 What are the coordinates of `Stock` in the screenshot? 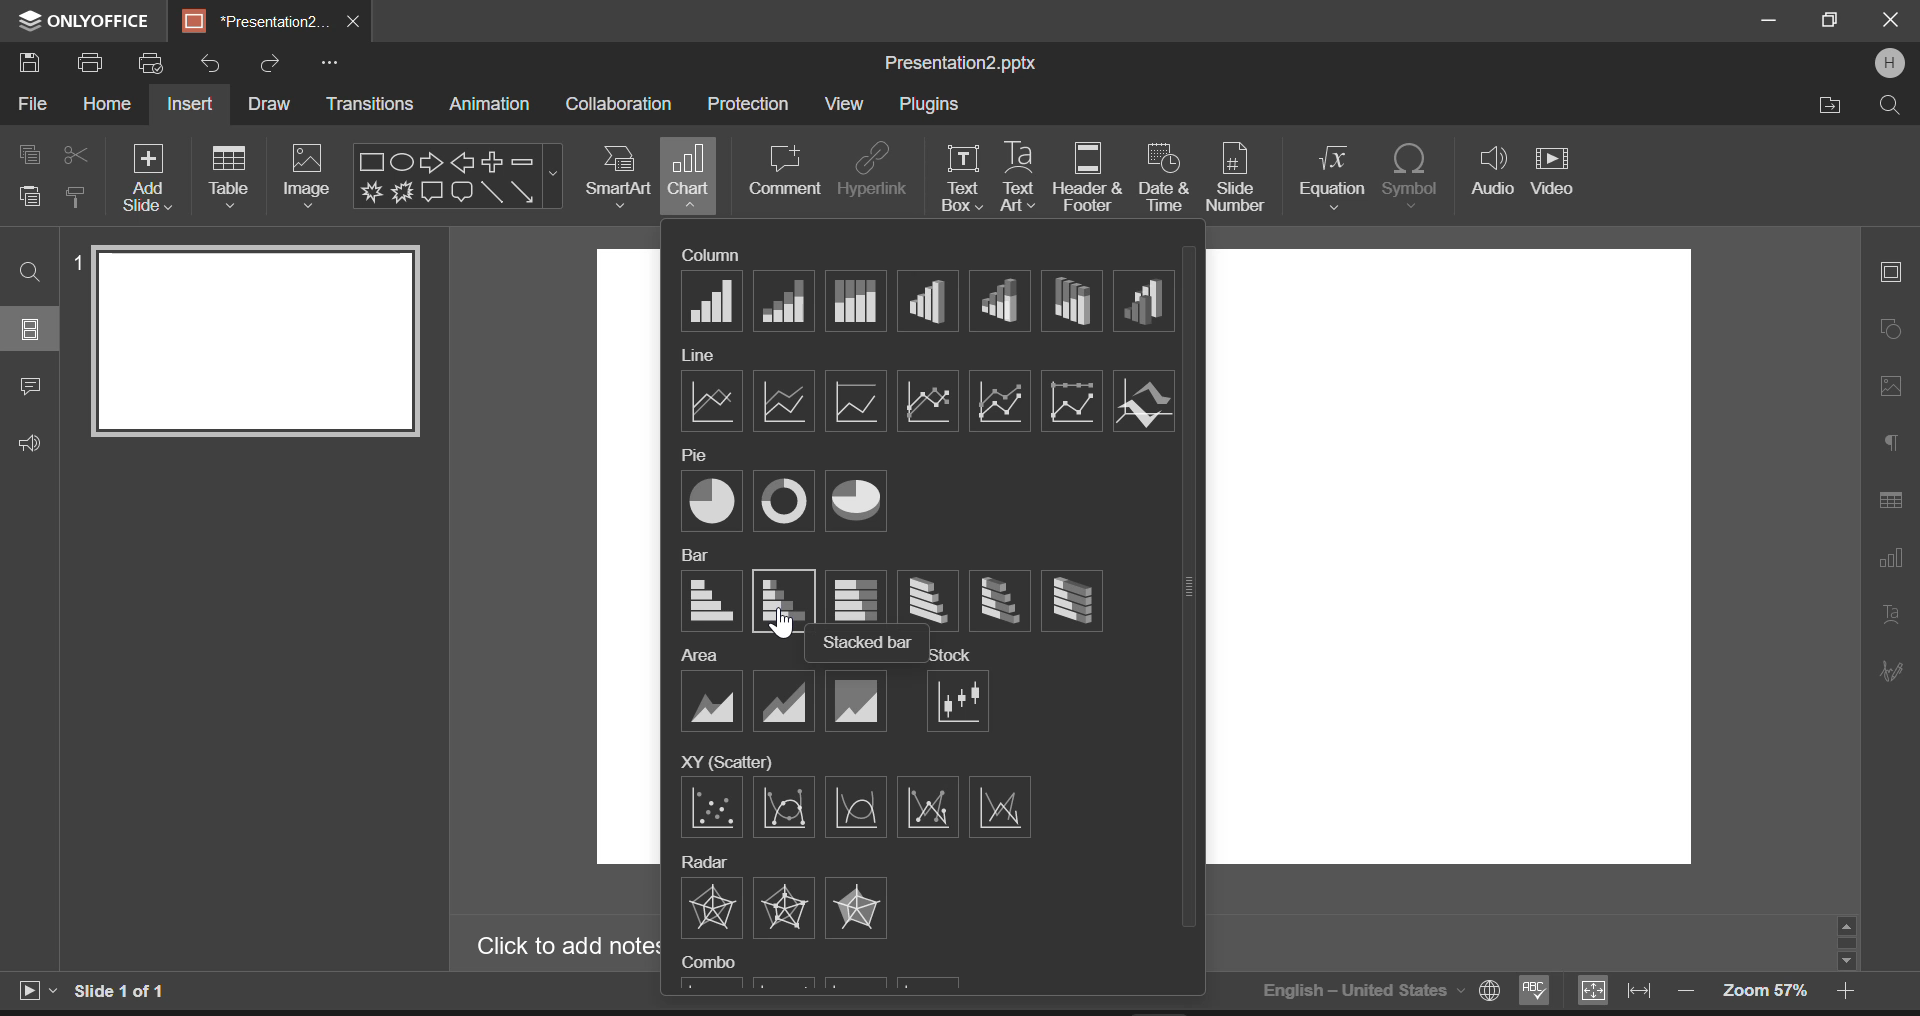 It's located at (950, 655).